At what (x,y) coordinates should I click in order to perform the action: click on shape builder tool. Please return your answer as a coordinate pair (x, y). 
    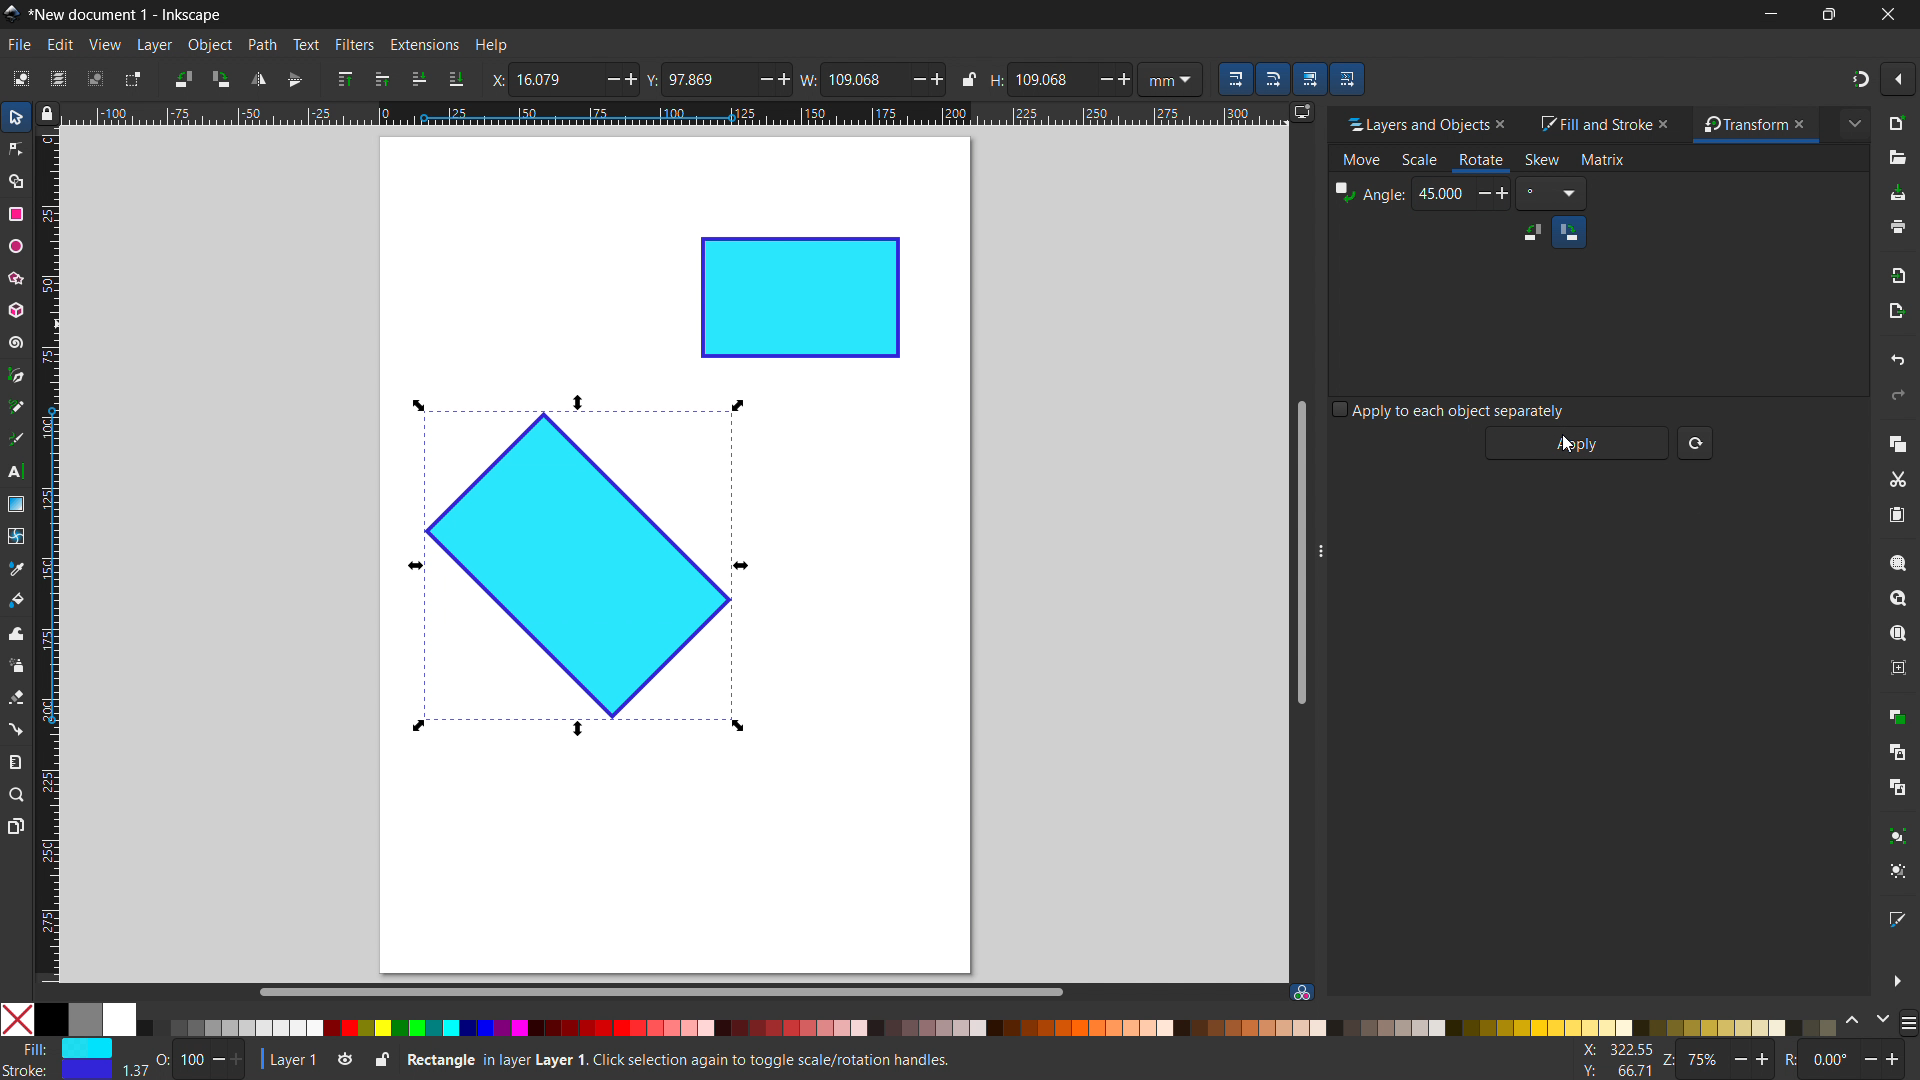
    Looking at the image, I should click on (13, 180).